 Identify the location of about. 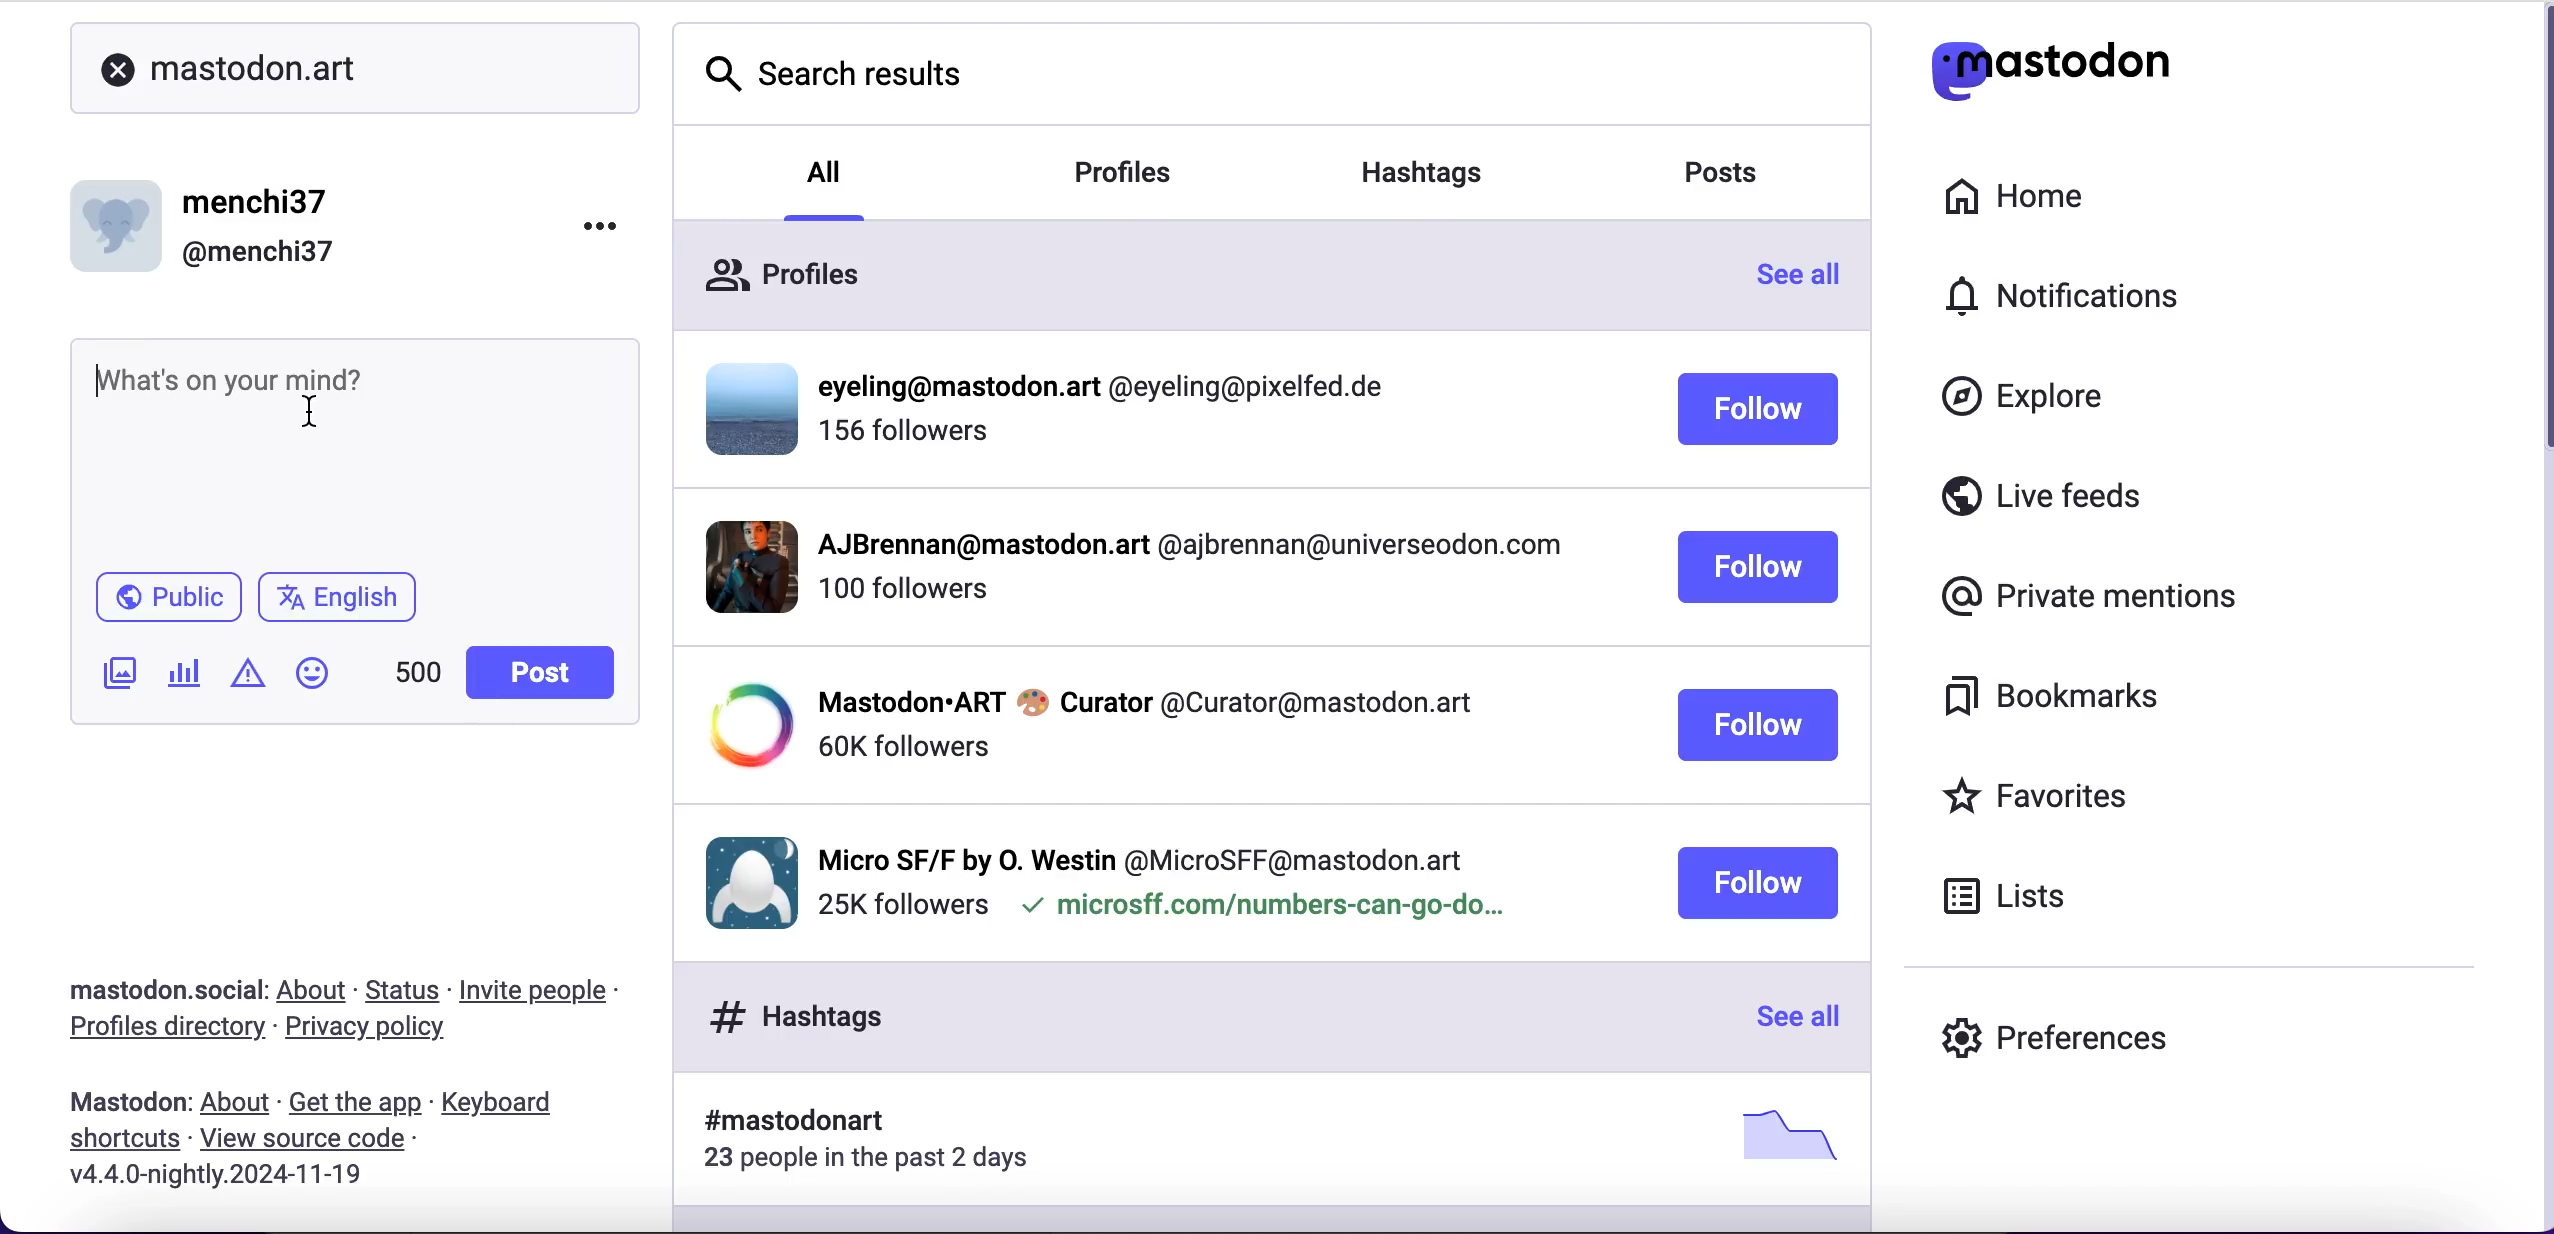
(312, 988).